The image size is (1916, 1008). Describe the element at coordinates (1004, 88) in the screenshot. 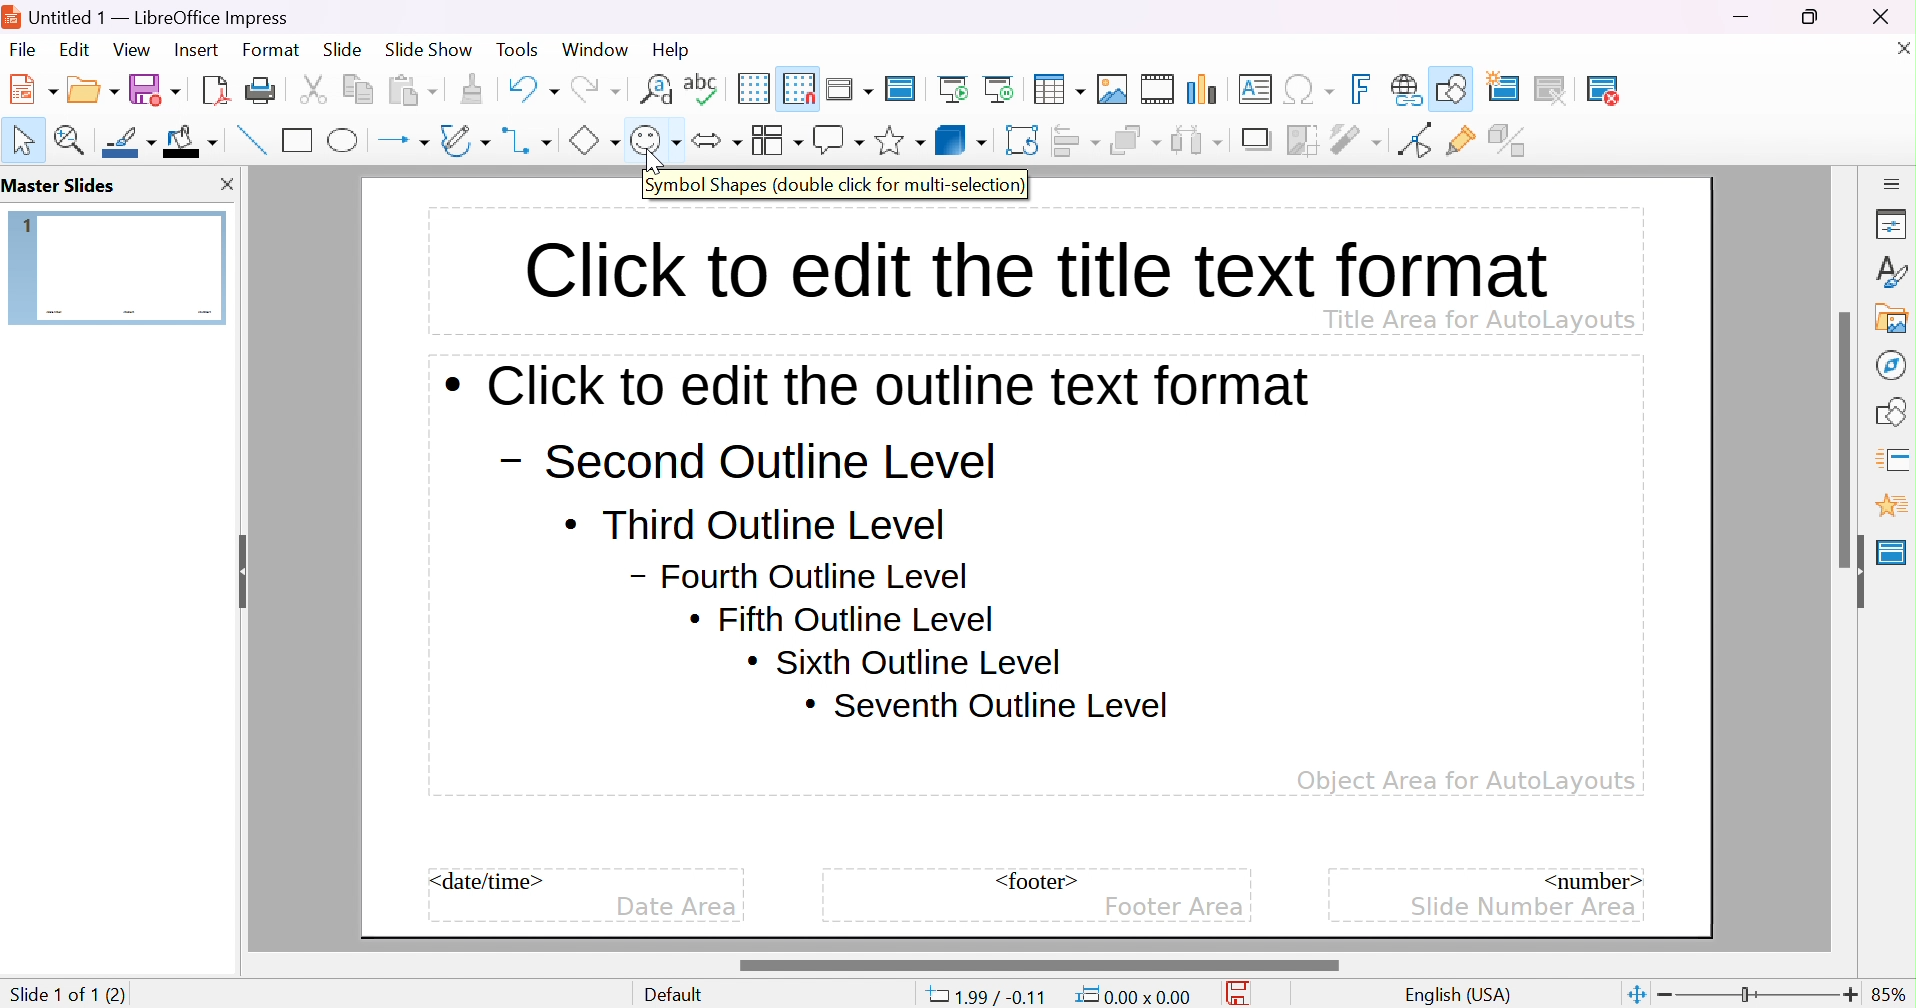

I see `start from current slide` at that location.